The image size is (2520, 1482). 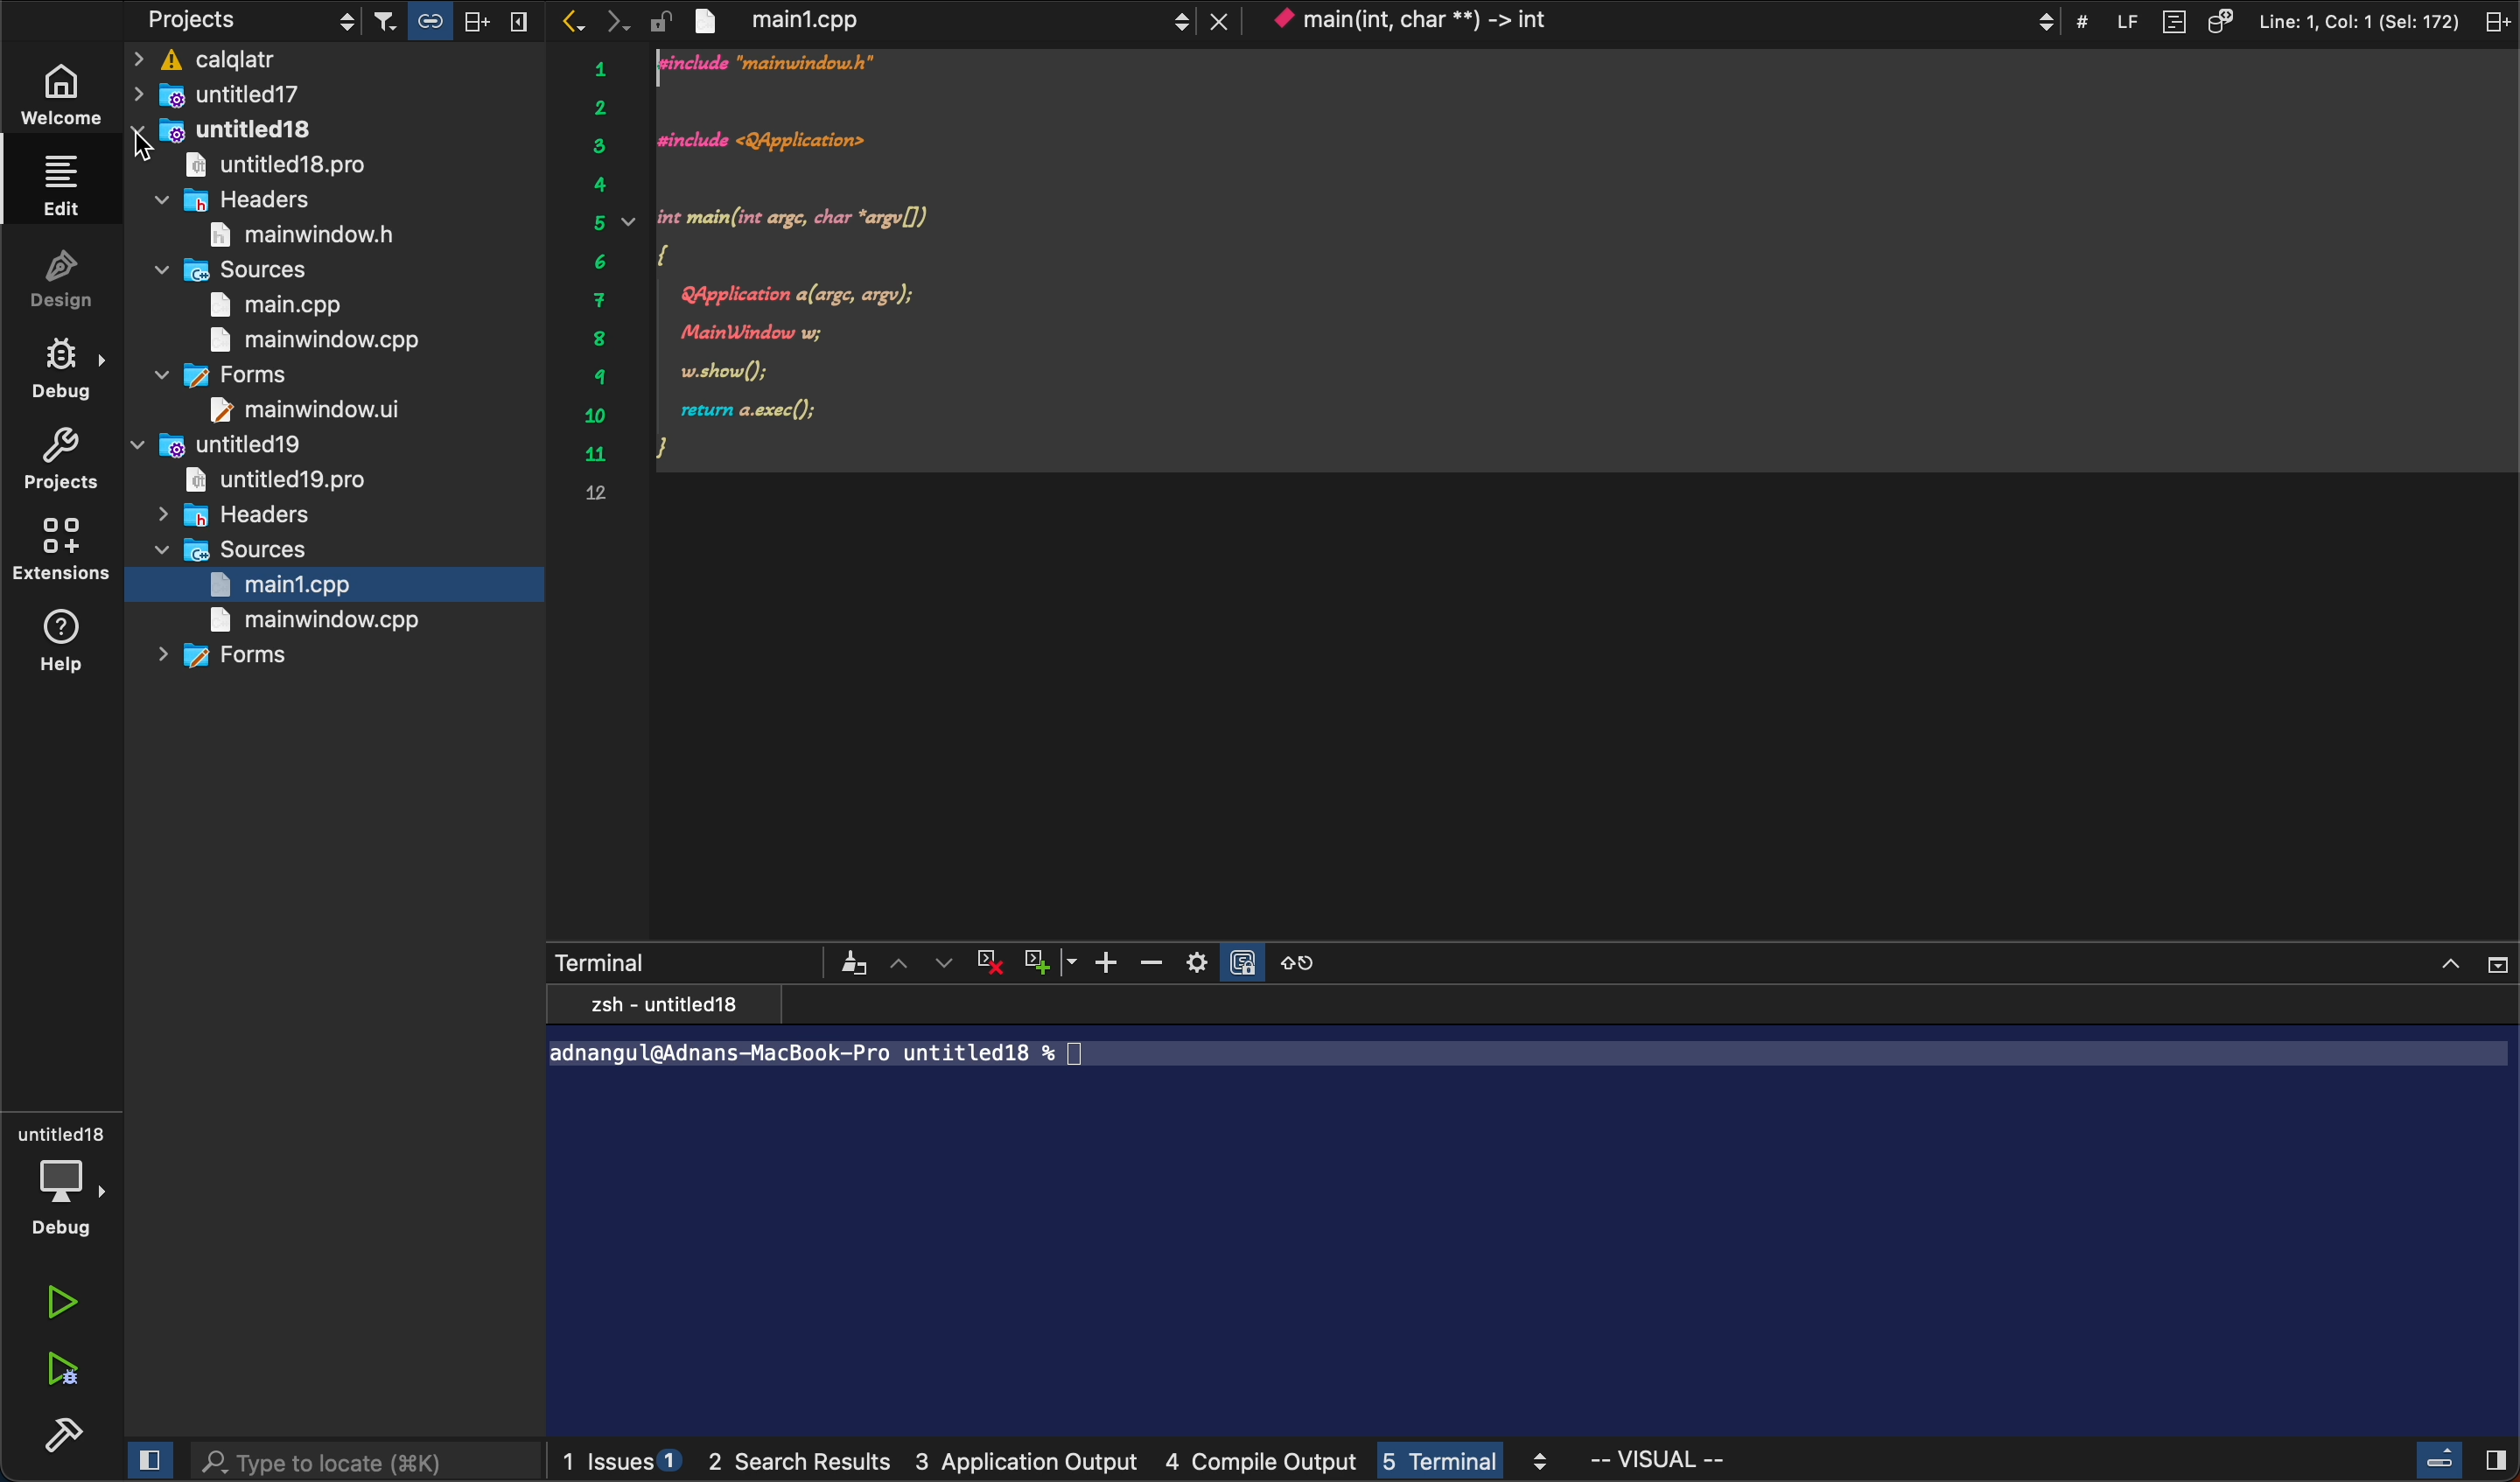 What do you see at coordinates (1049, 965) in the screenshot?
I see `plus` at bounding box center [1049, 965].